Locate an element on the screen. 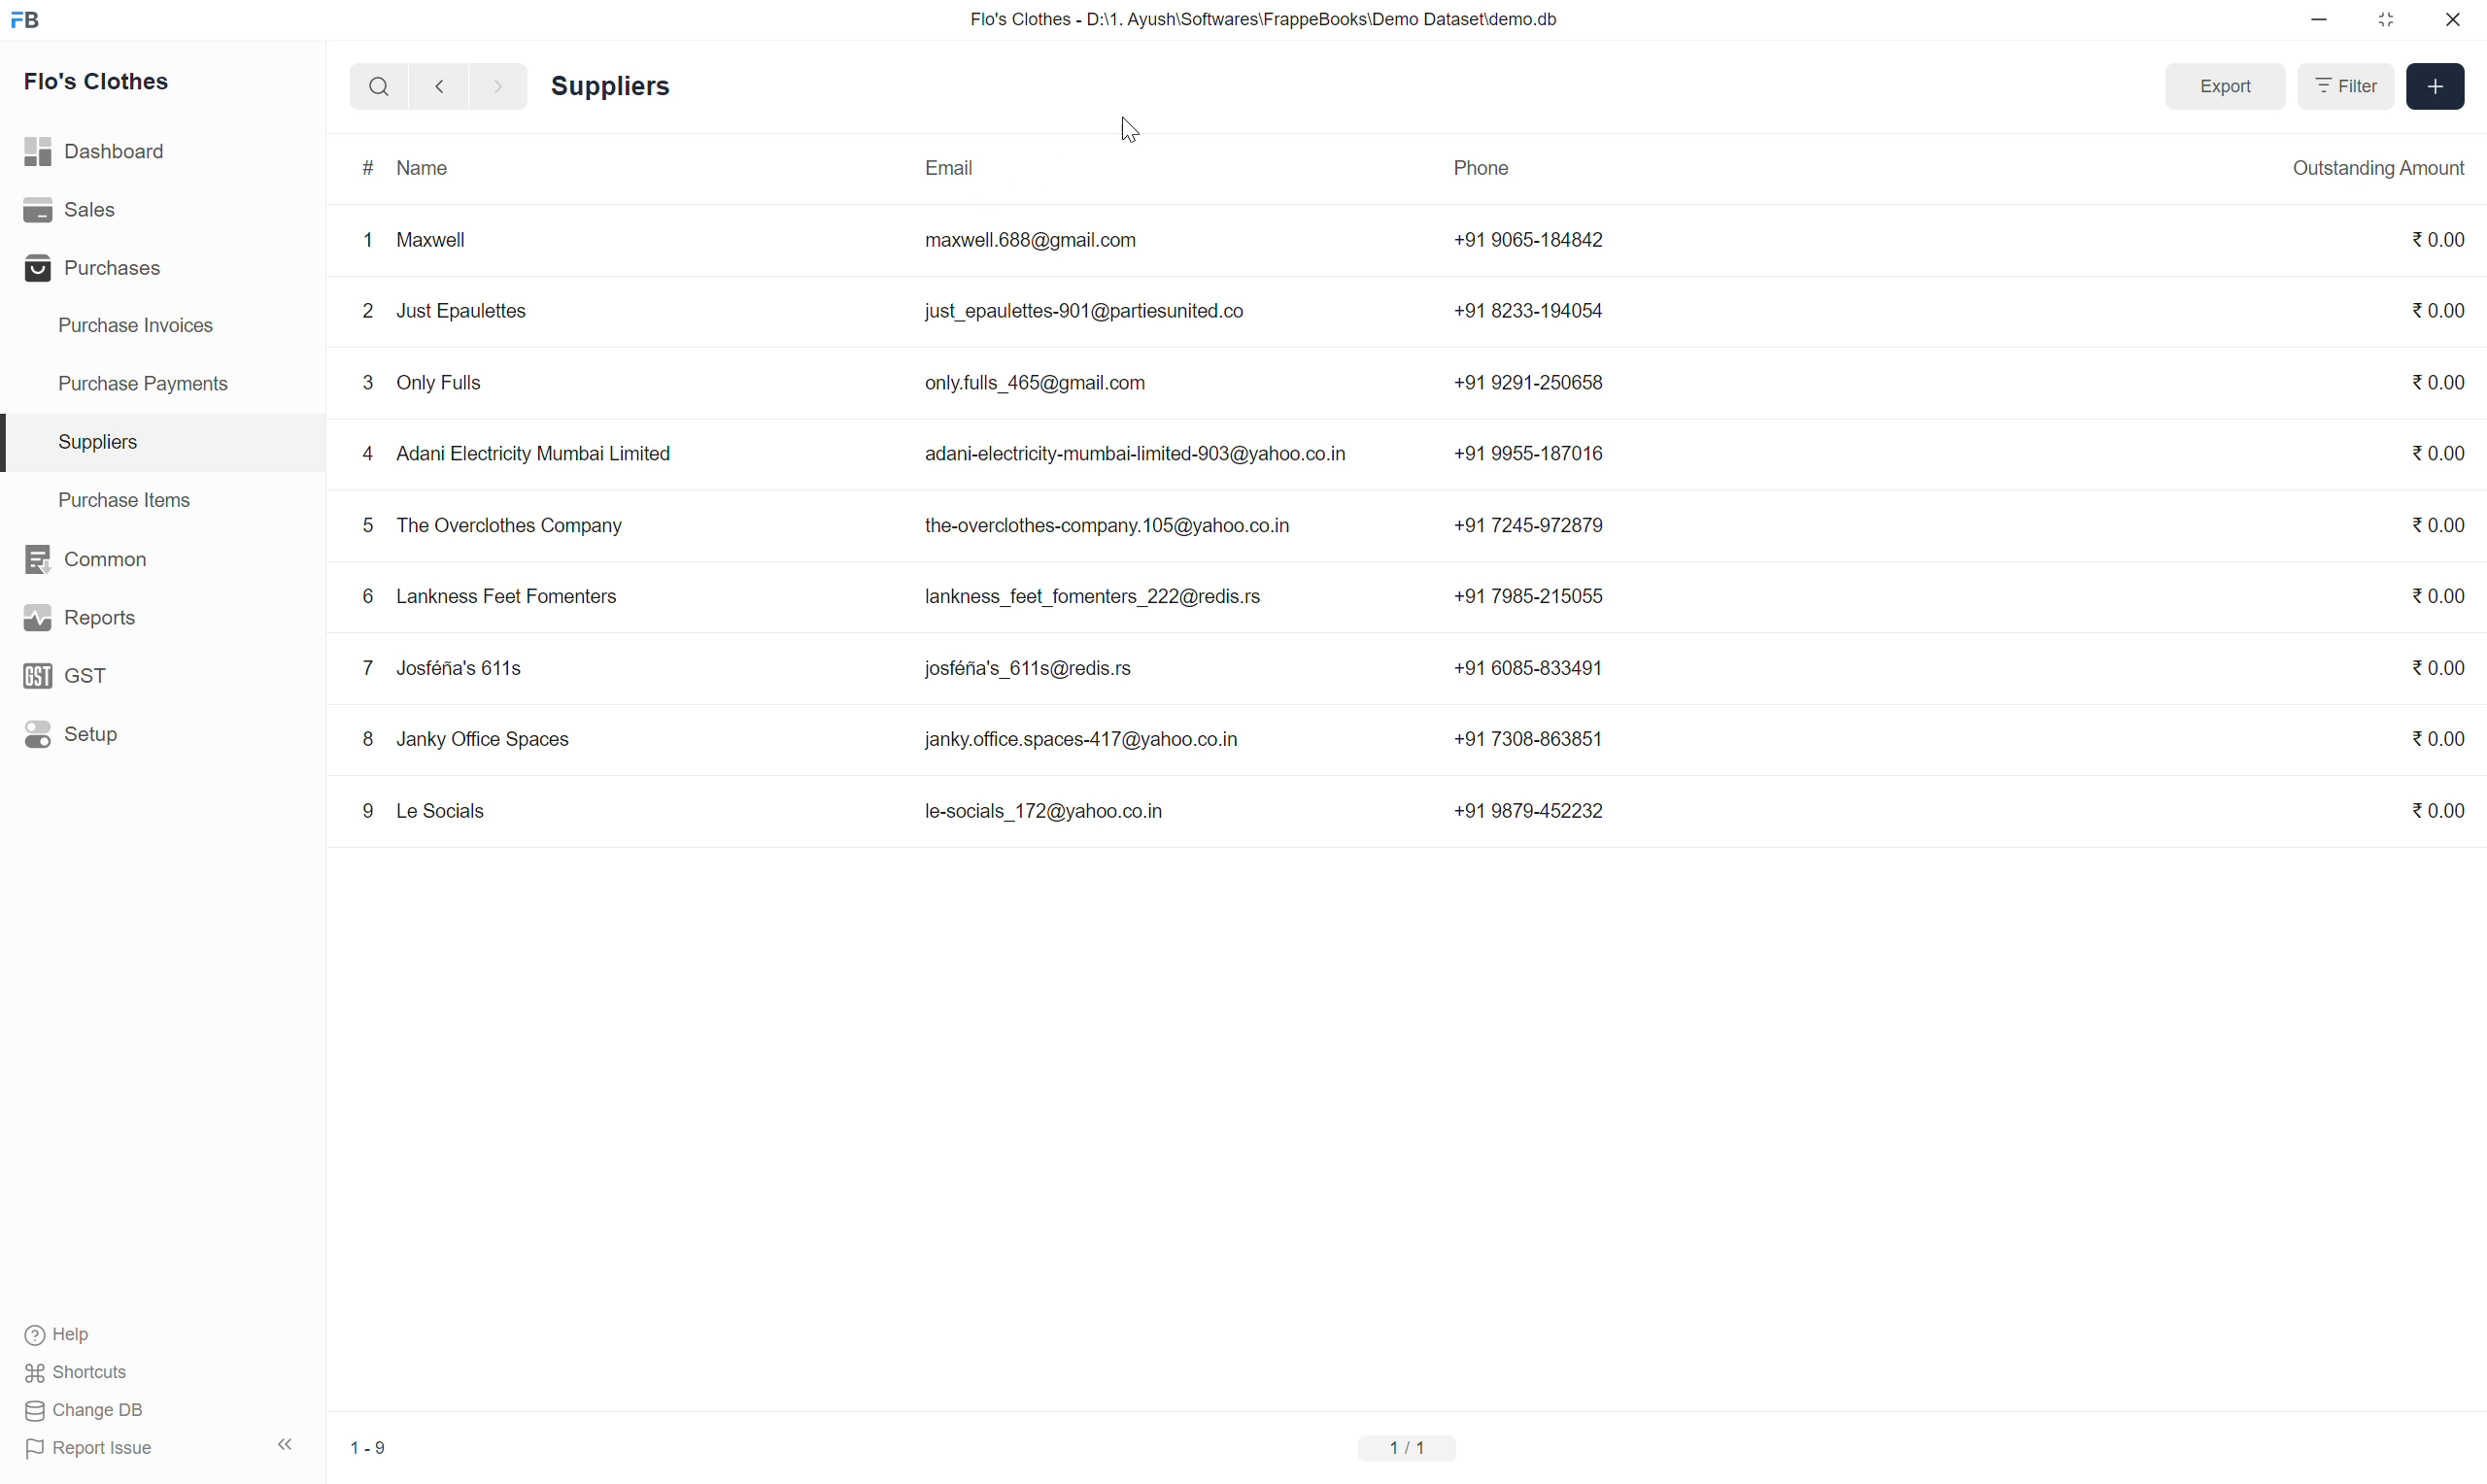 The width and height of the screenshot is (2487, 1484). +91 9879-452232 is located at coordinates (1530, 810).